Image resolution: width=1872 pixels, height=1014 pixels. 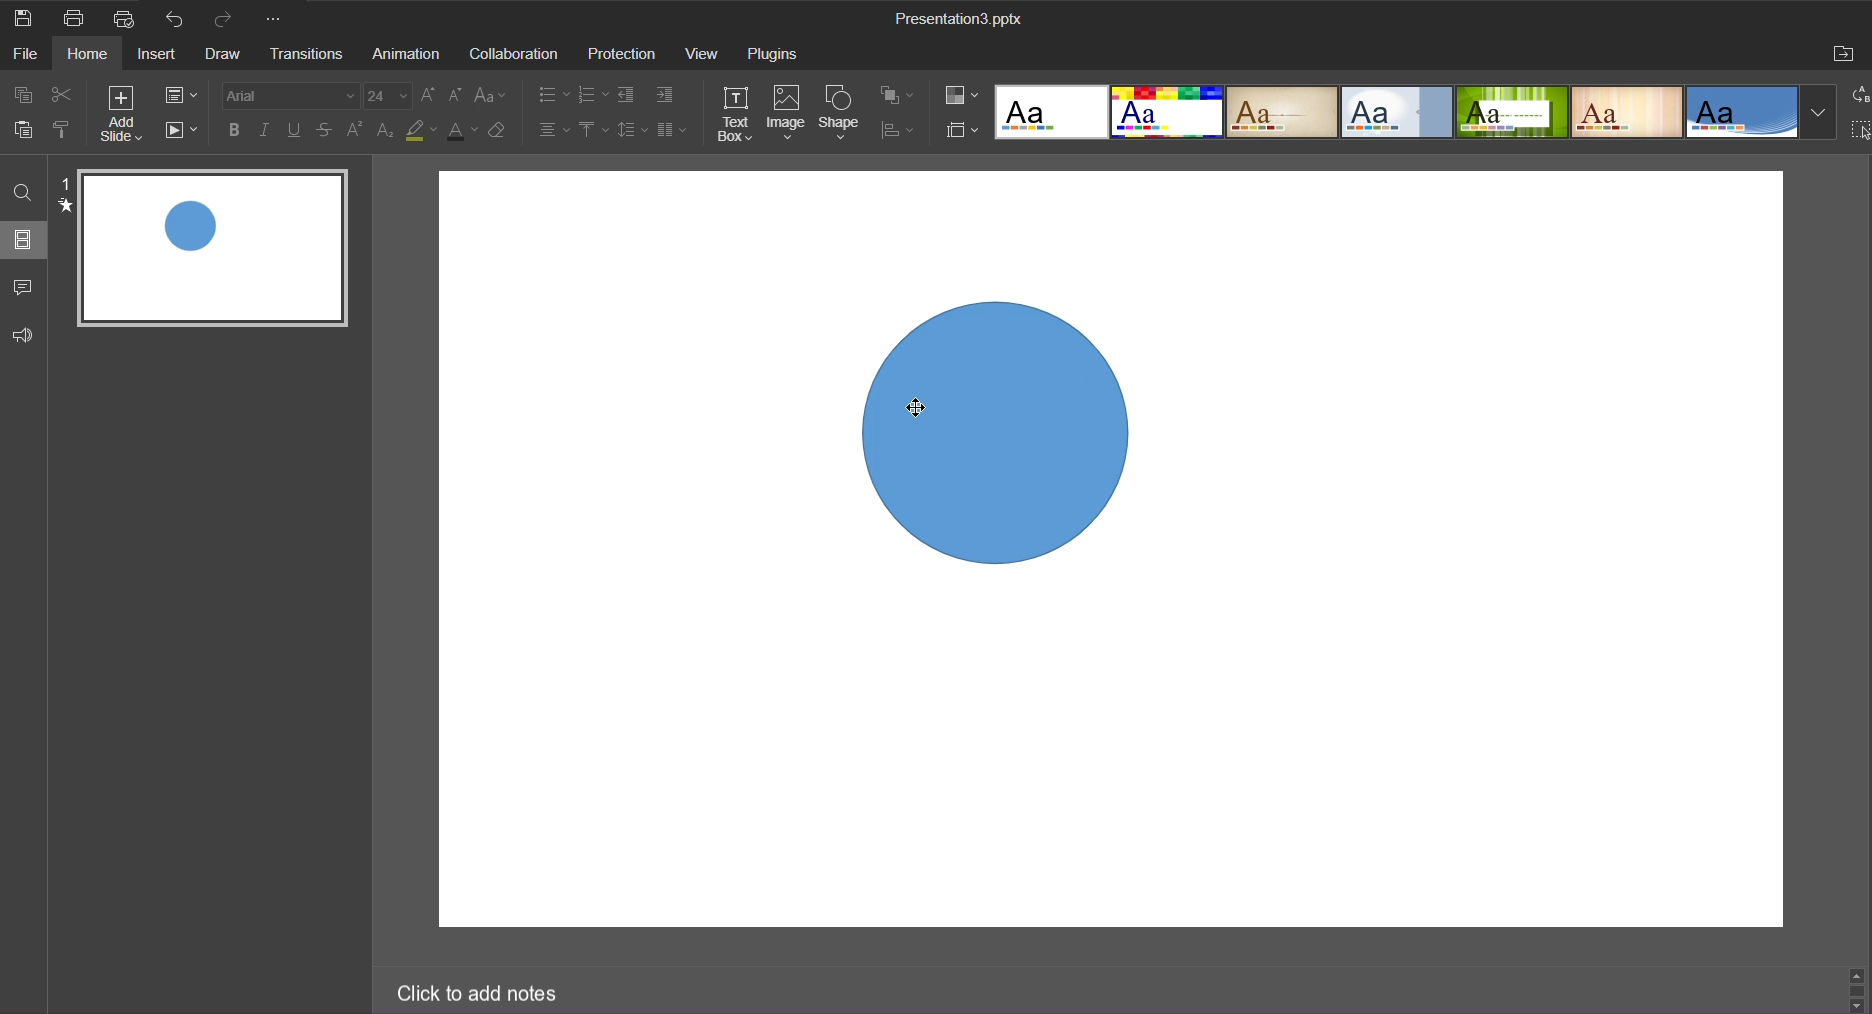 I want to click on Replace, so click(x=1856, y=95).